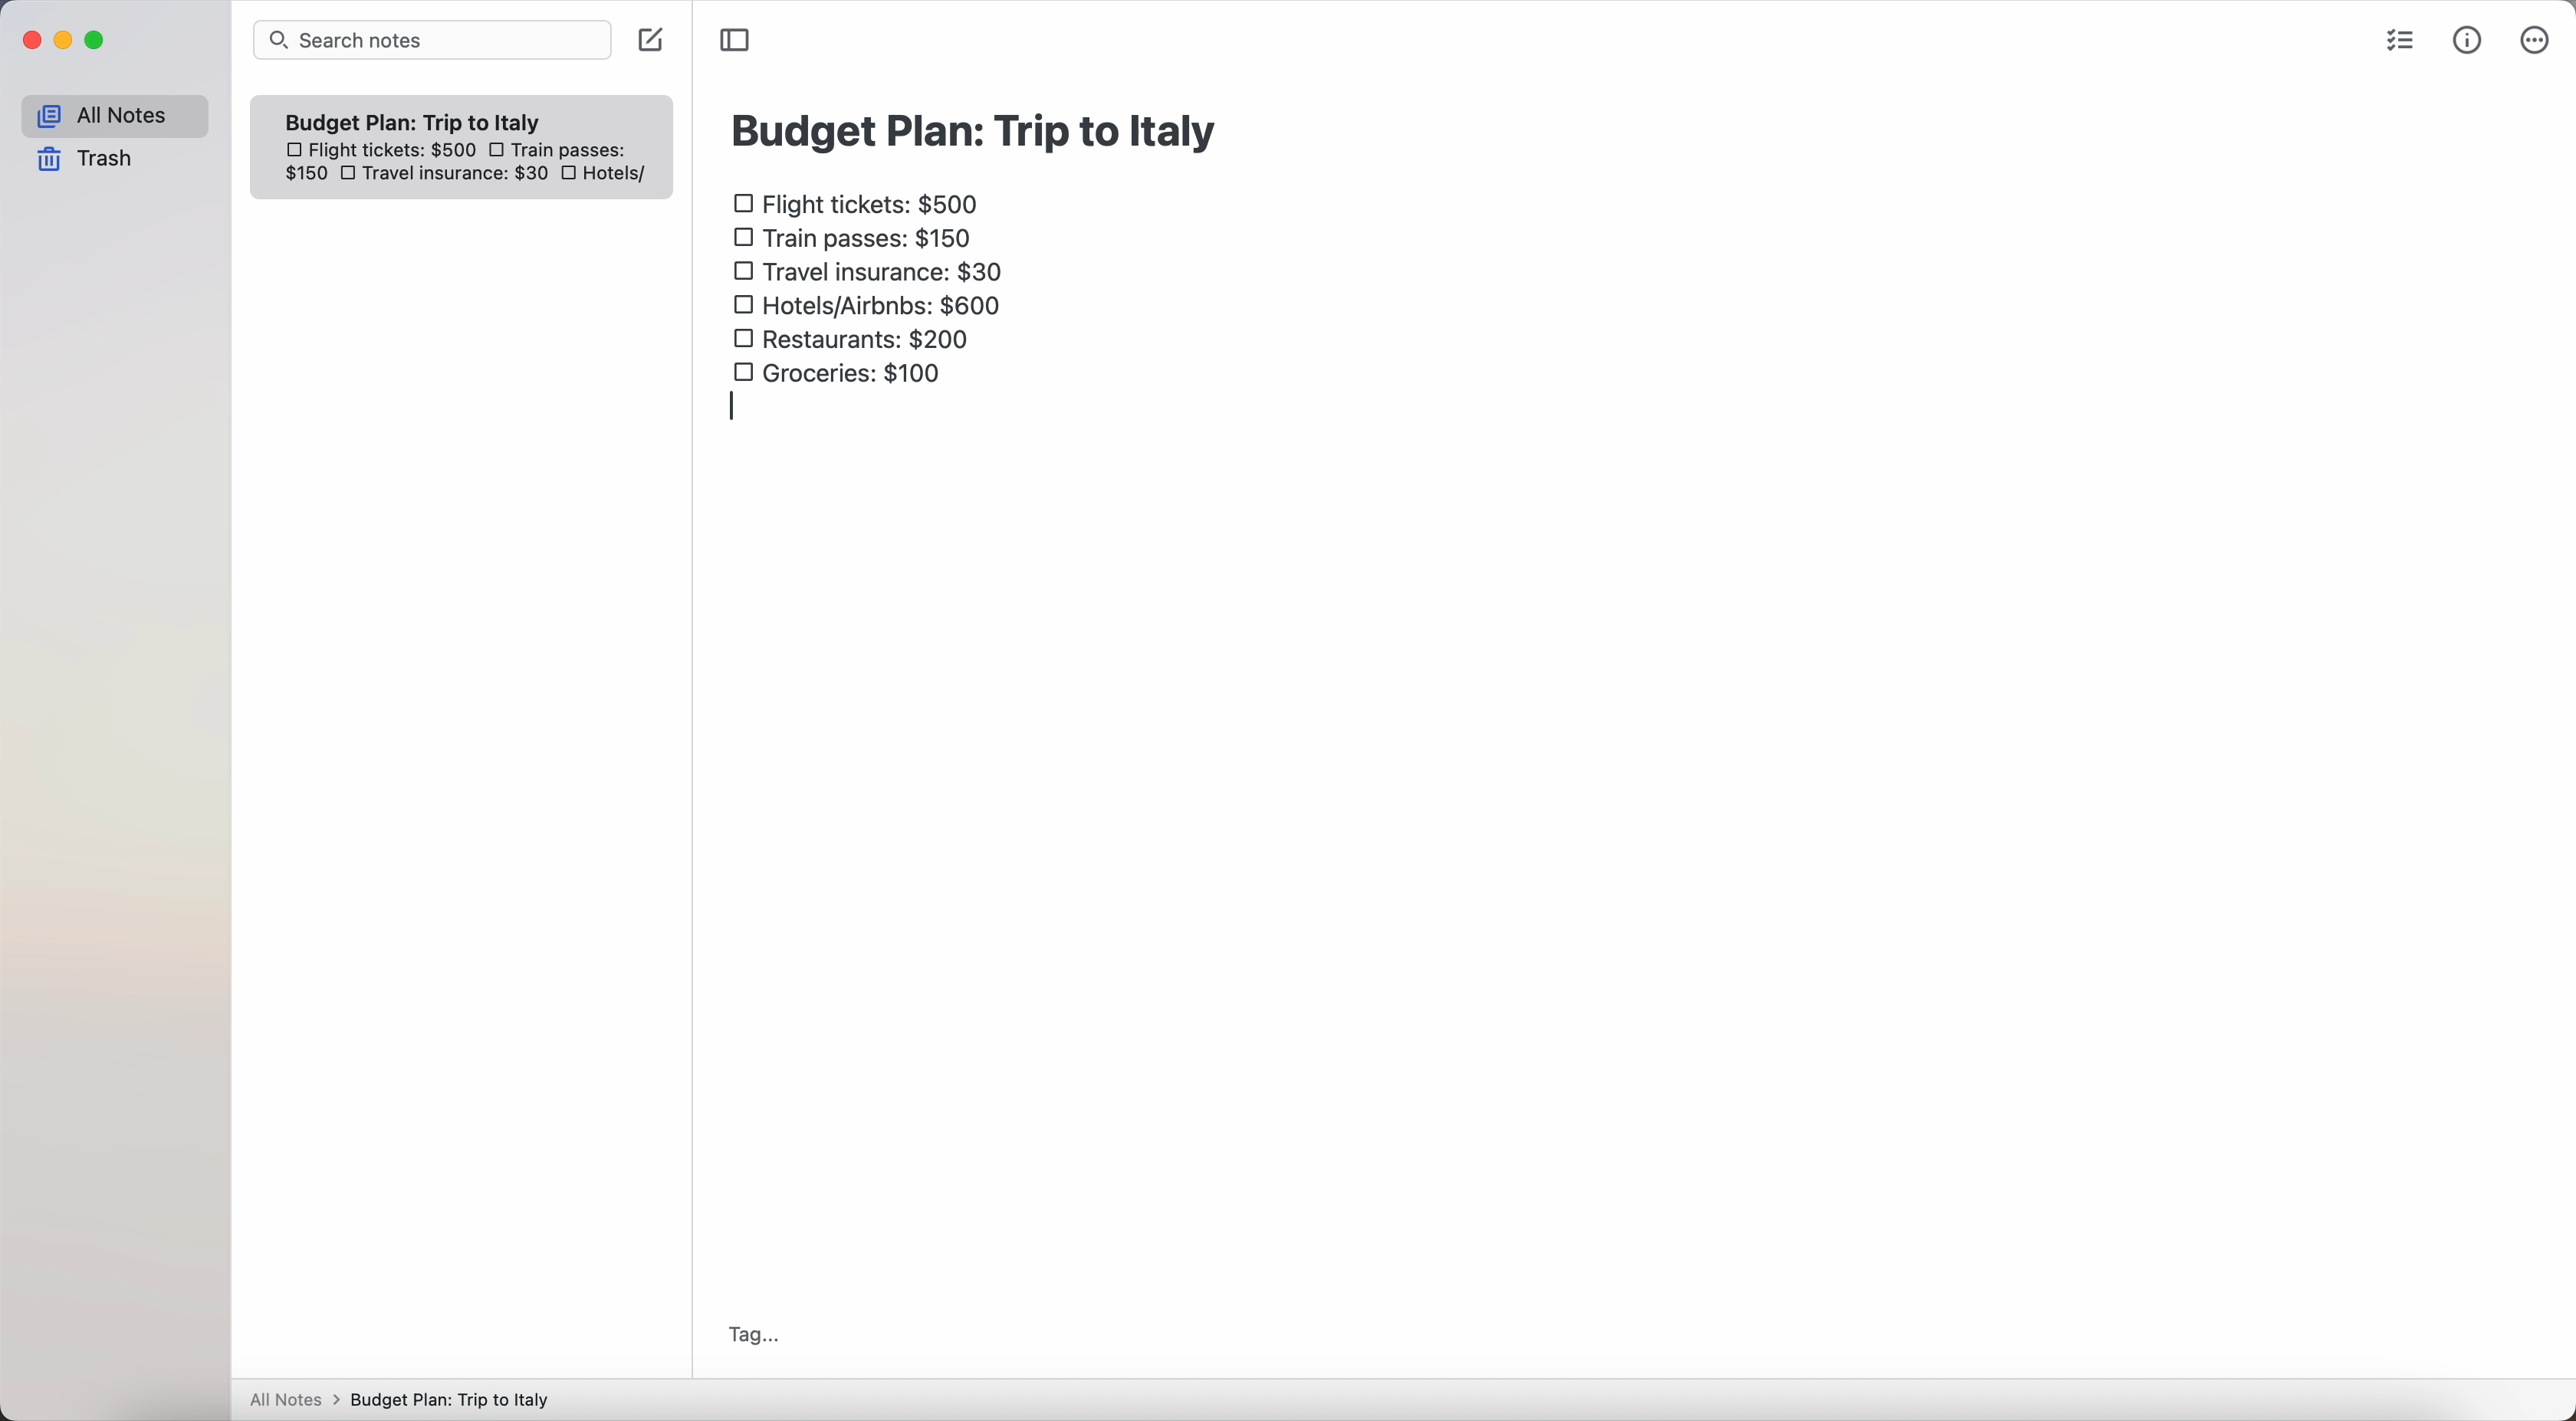 The height and width of the screenshot is (1421, 2576). What do you see at coordinates (738, 404) in the screenshot?
I see `enter` at bounding box center [738, 404].